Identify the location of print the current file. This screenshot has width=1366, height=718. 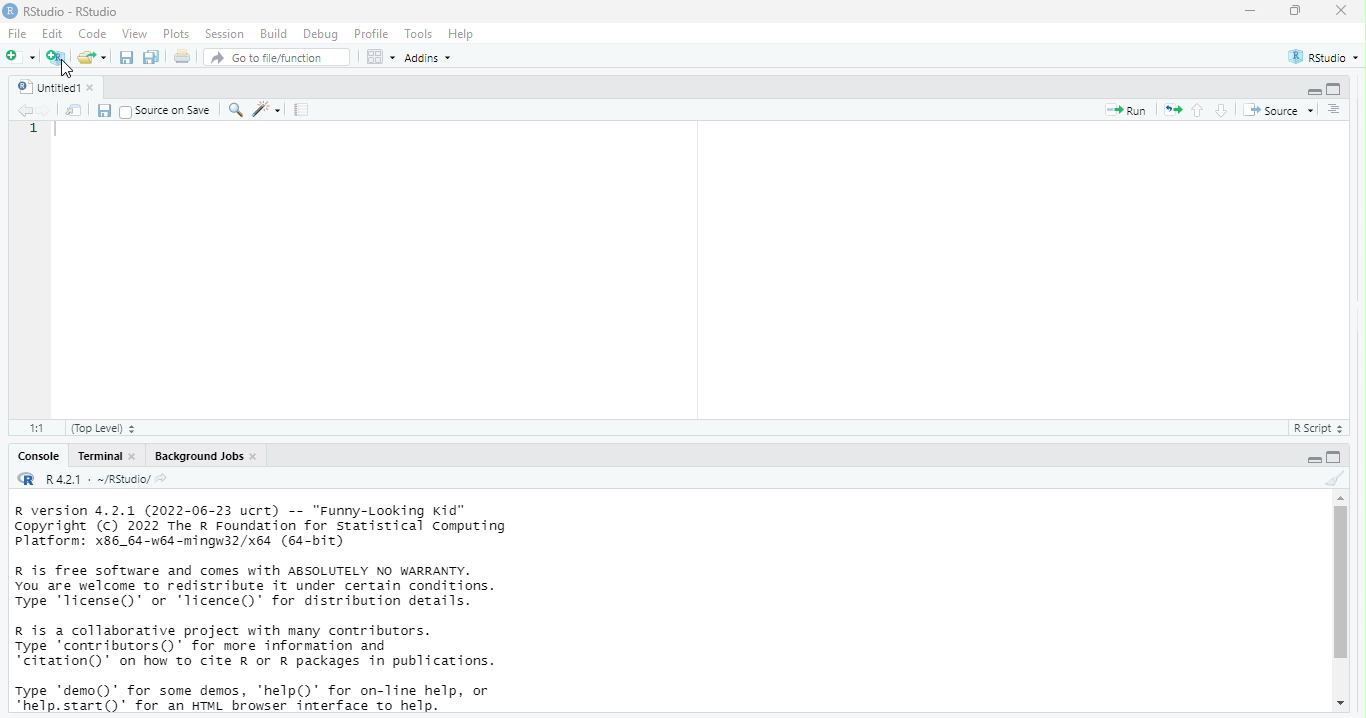
(182, 57).